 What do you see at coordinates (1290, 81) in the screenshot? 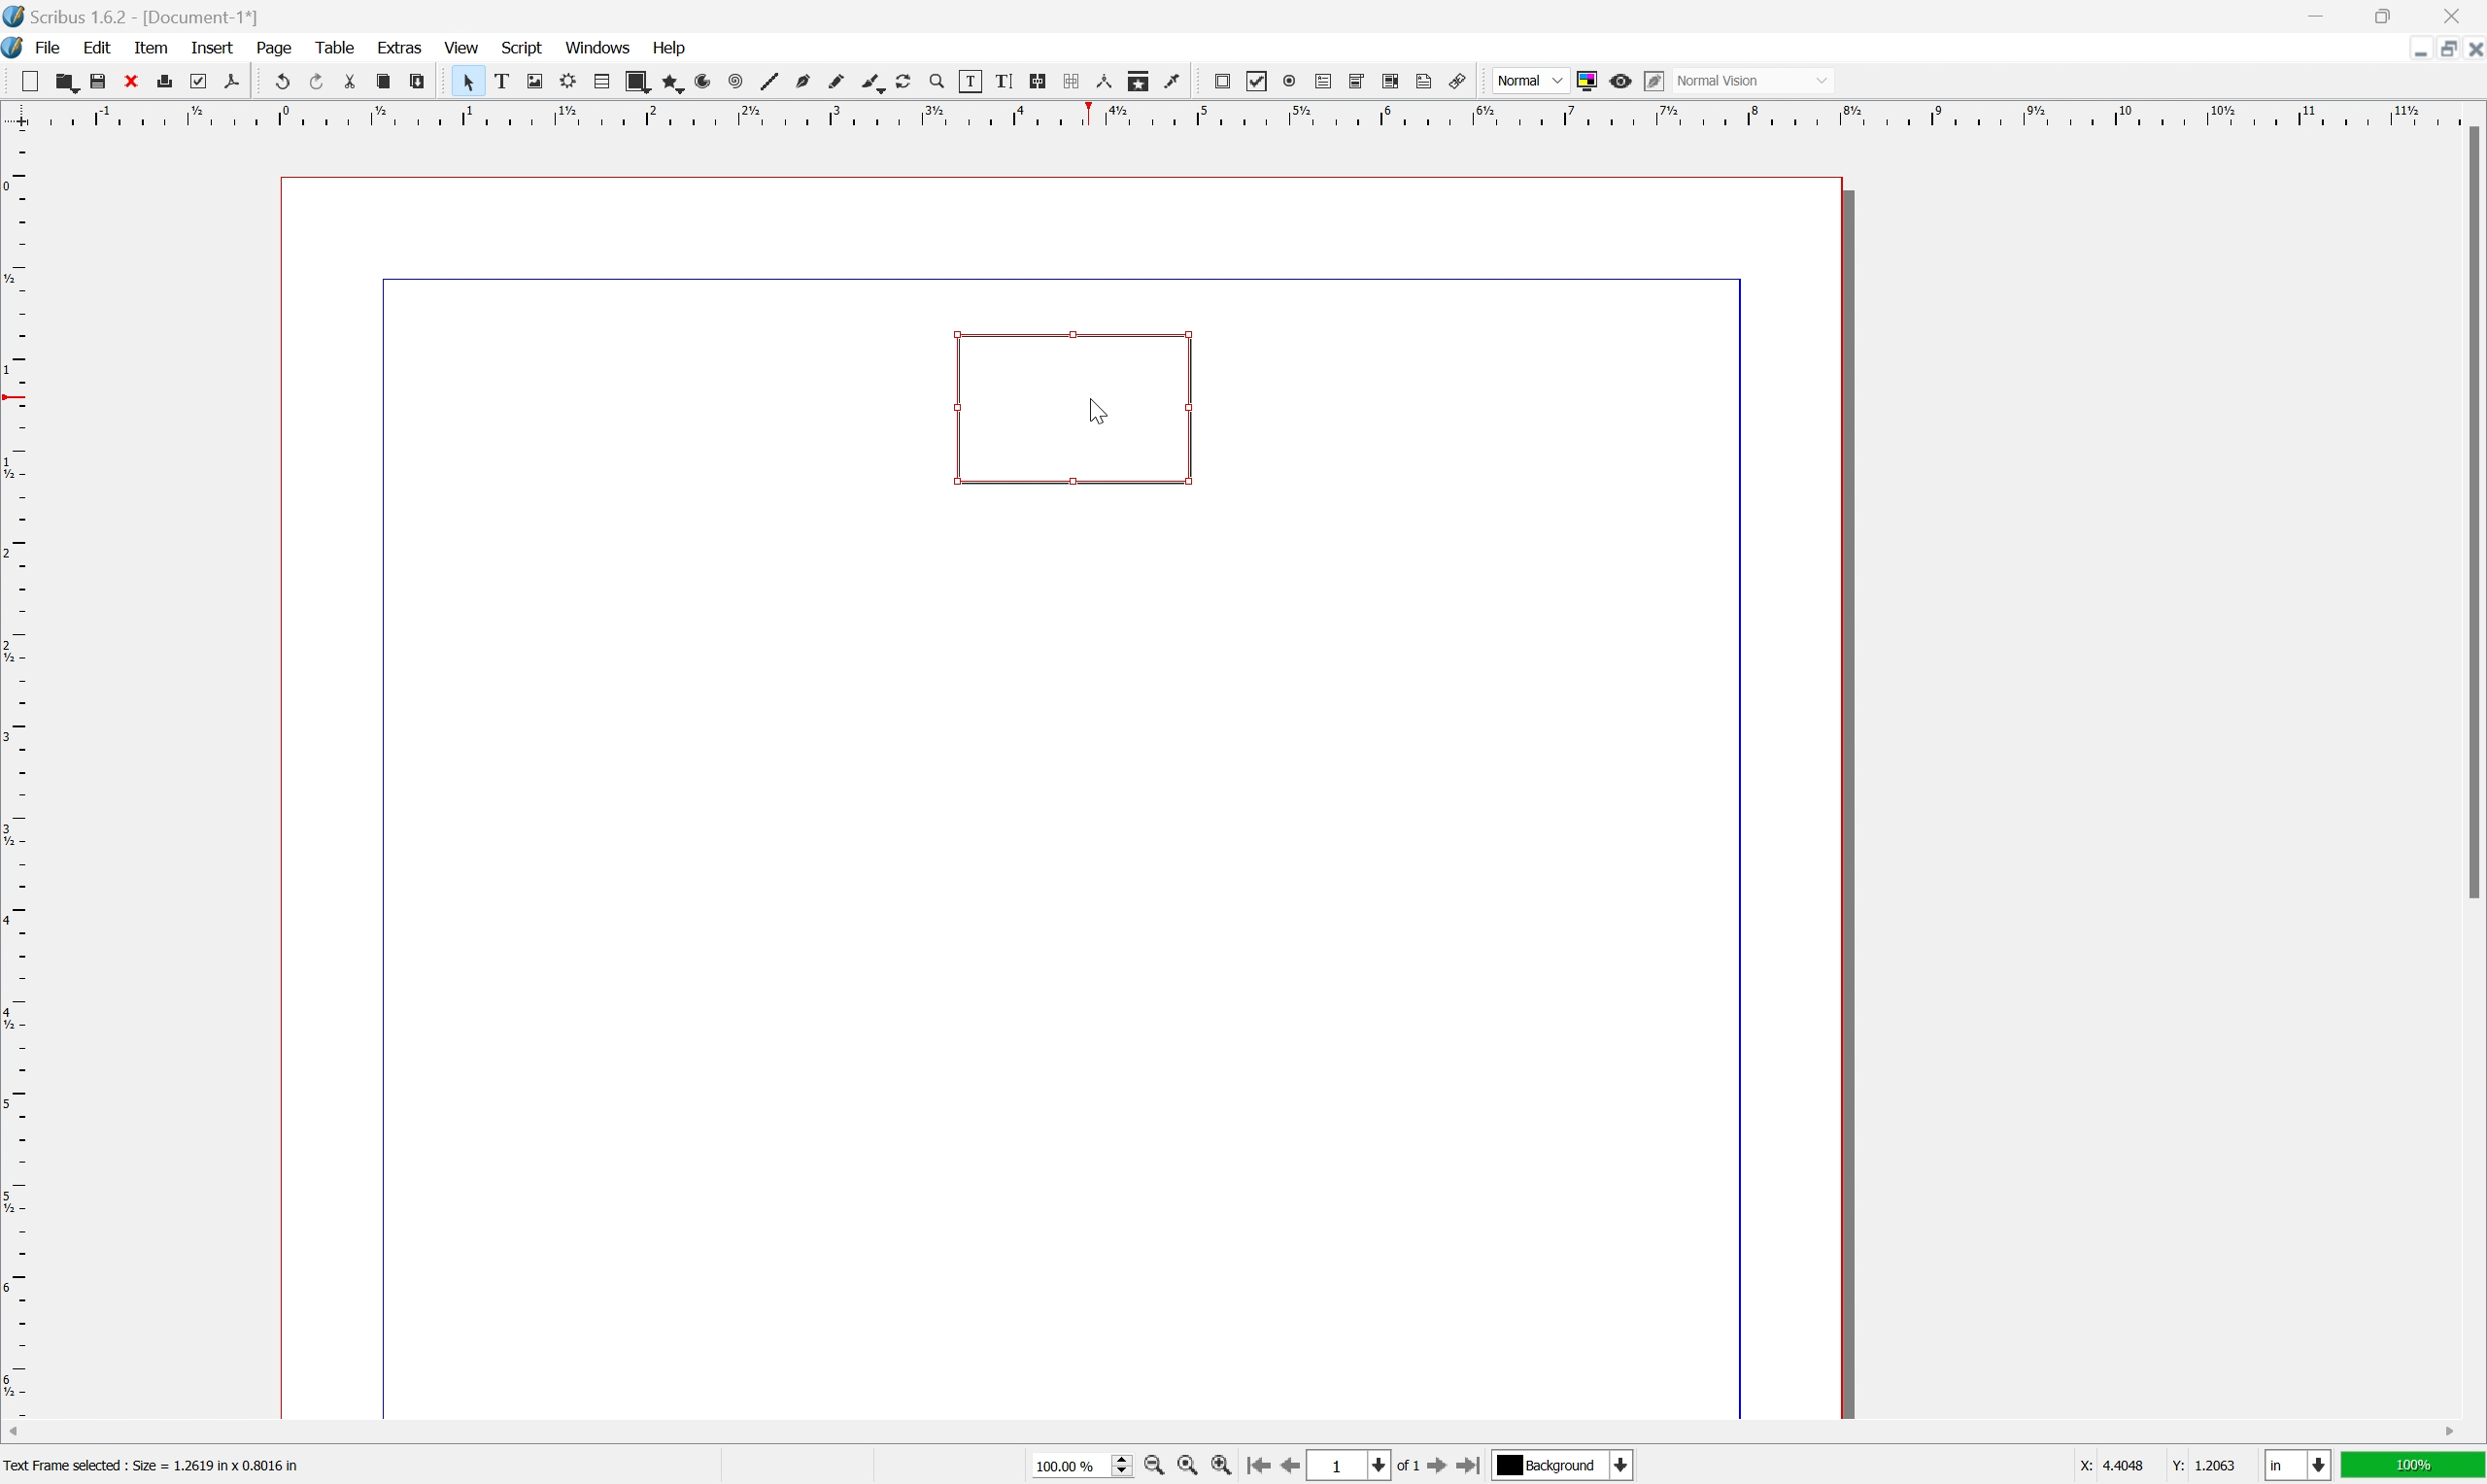
I see `pdf radio button` at bounding box center [1290, 81].